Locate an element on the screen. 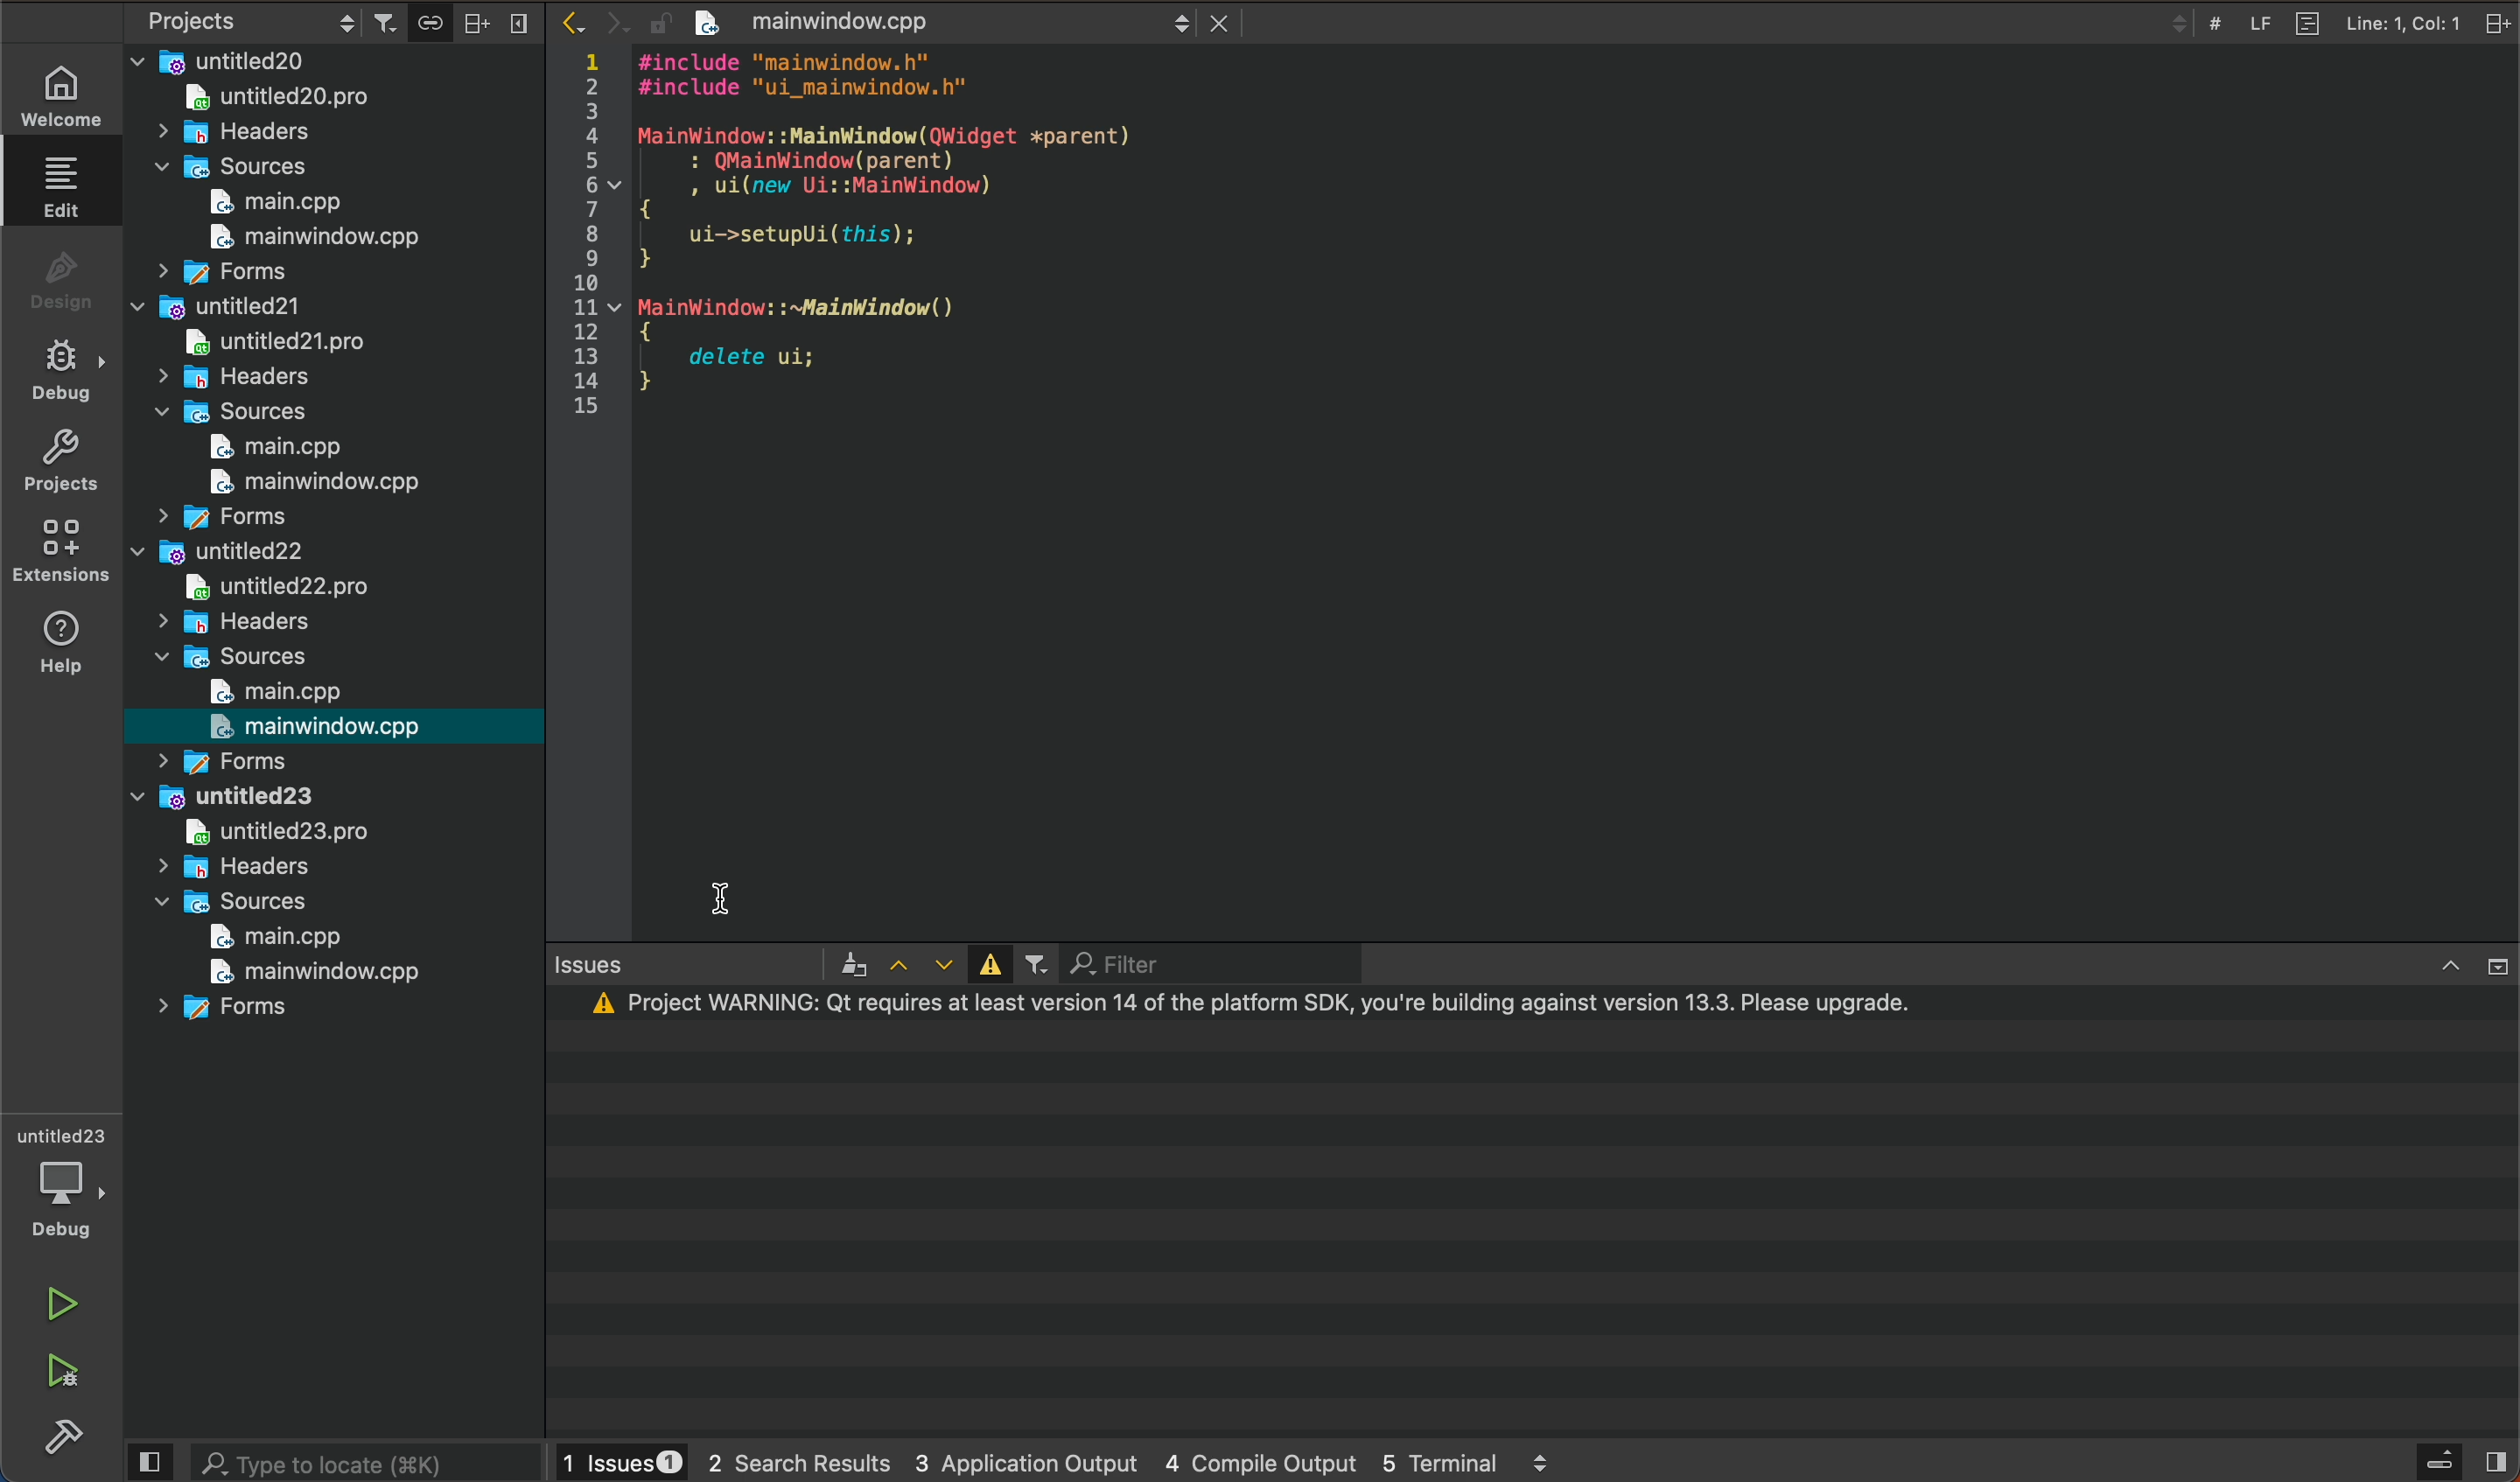 The width and height of the screenshot is (2520, 1482). headers is located at coordinates (232, 380).